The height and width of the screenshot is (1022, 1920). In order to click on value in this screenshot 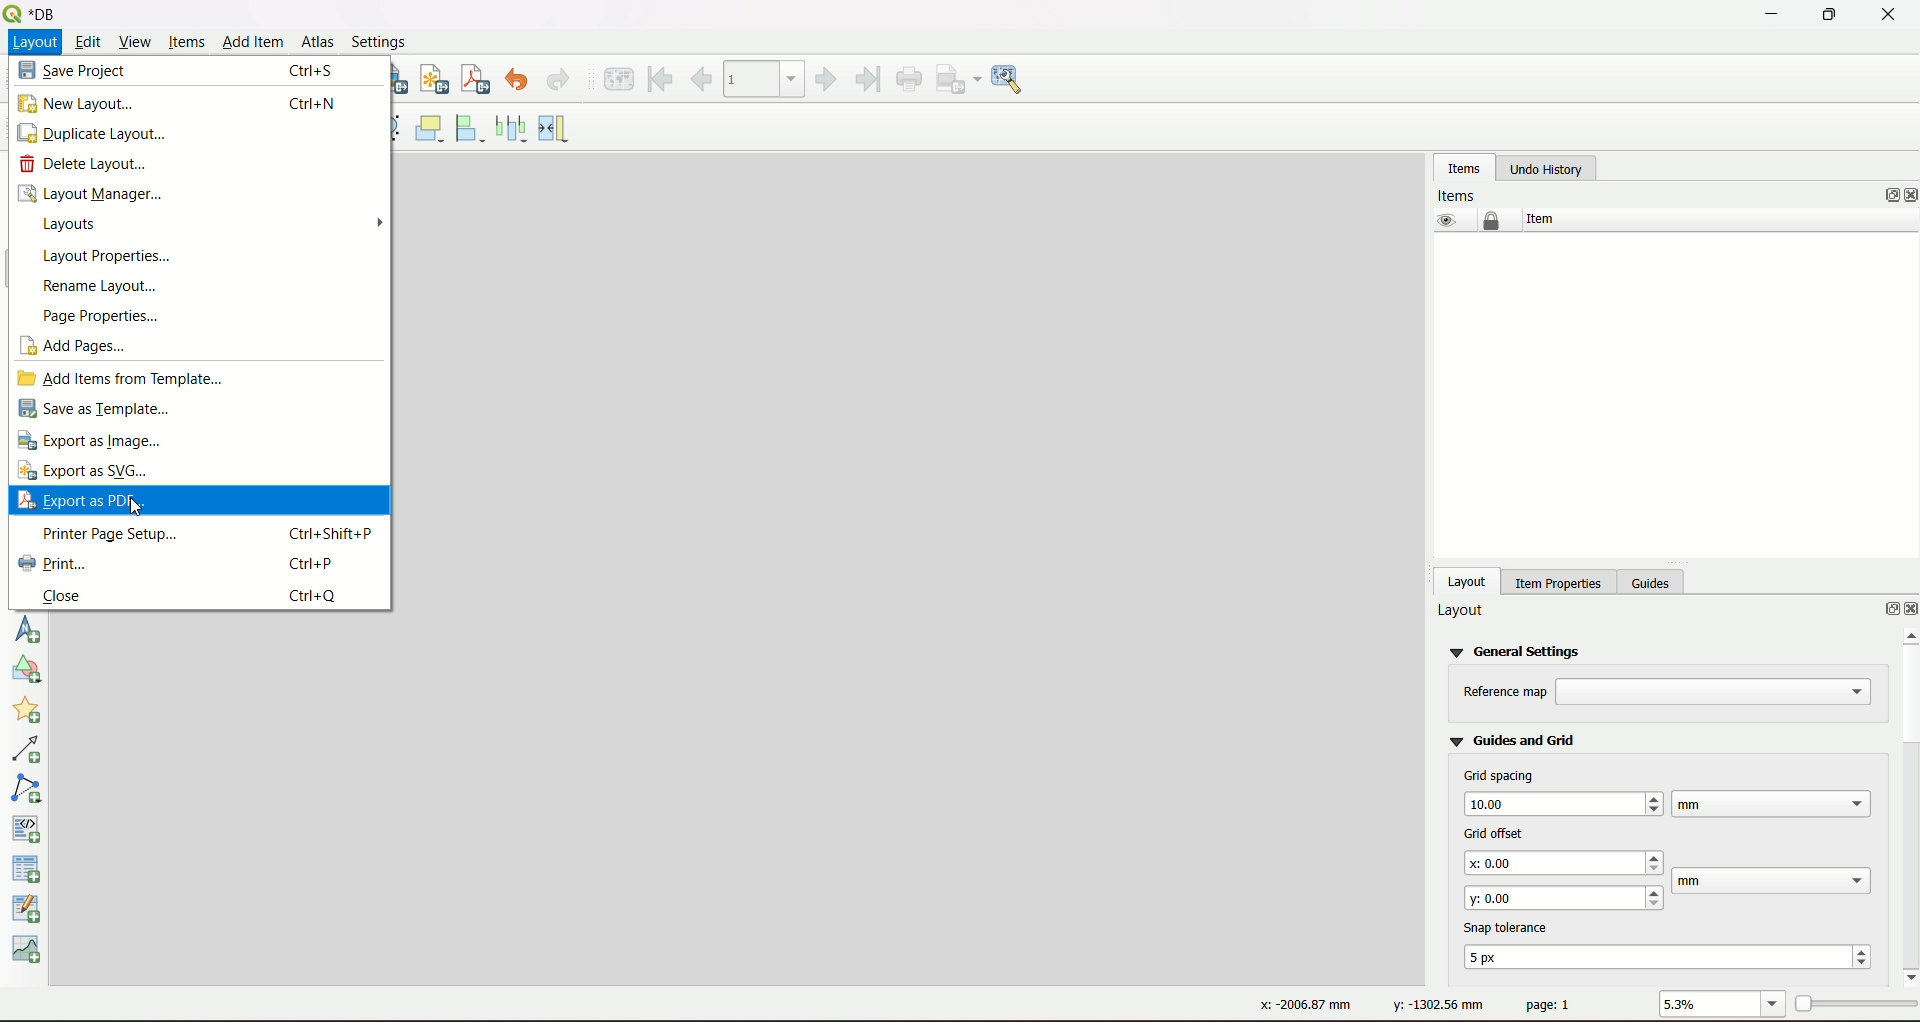, I will do `click(1707, 1005)`.